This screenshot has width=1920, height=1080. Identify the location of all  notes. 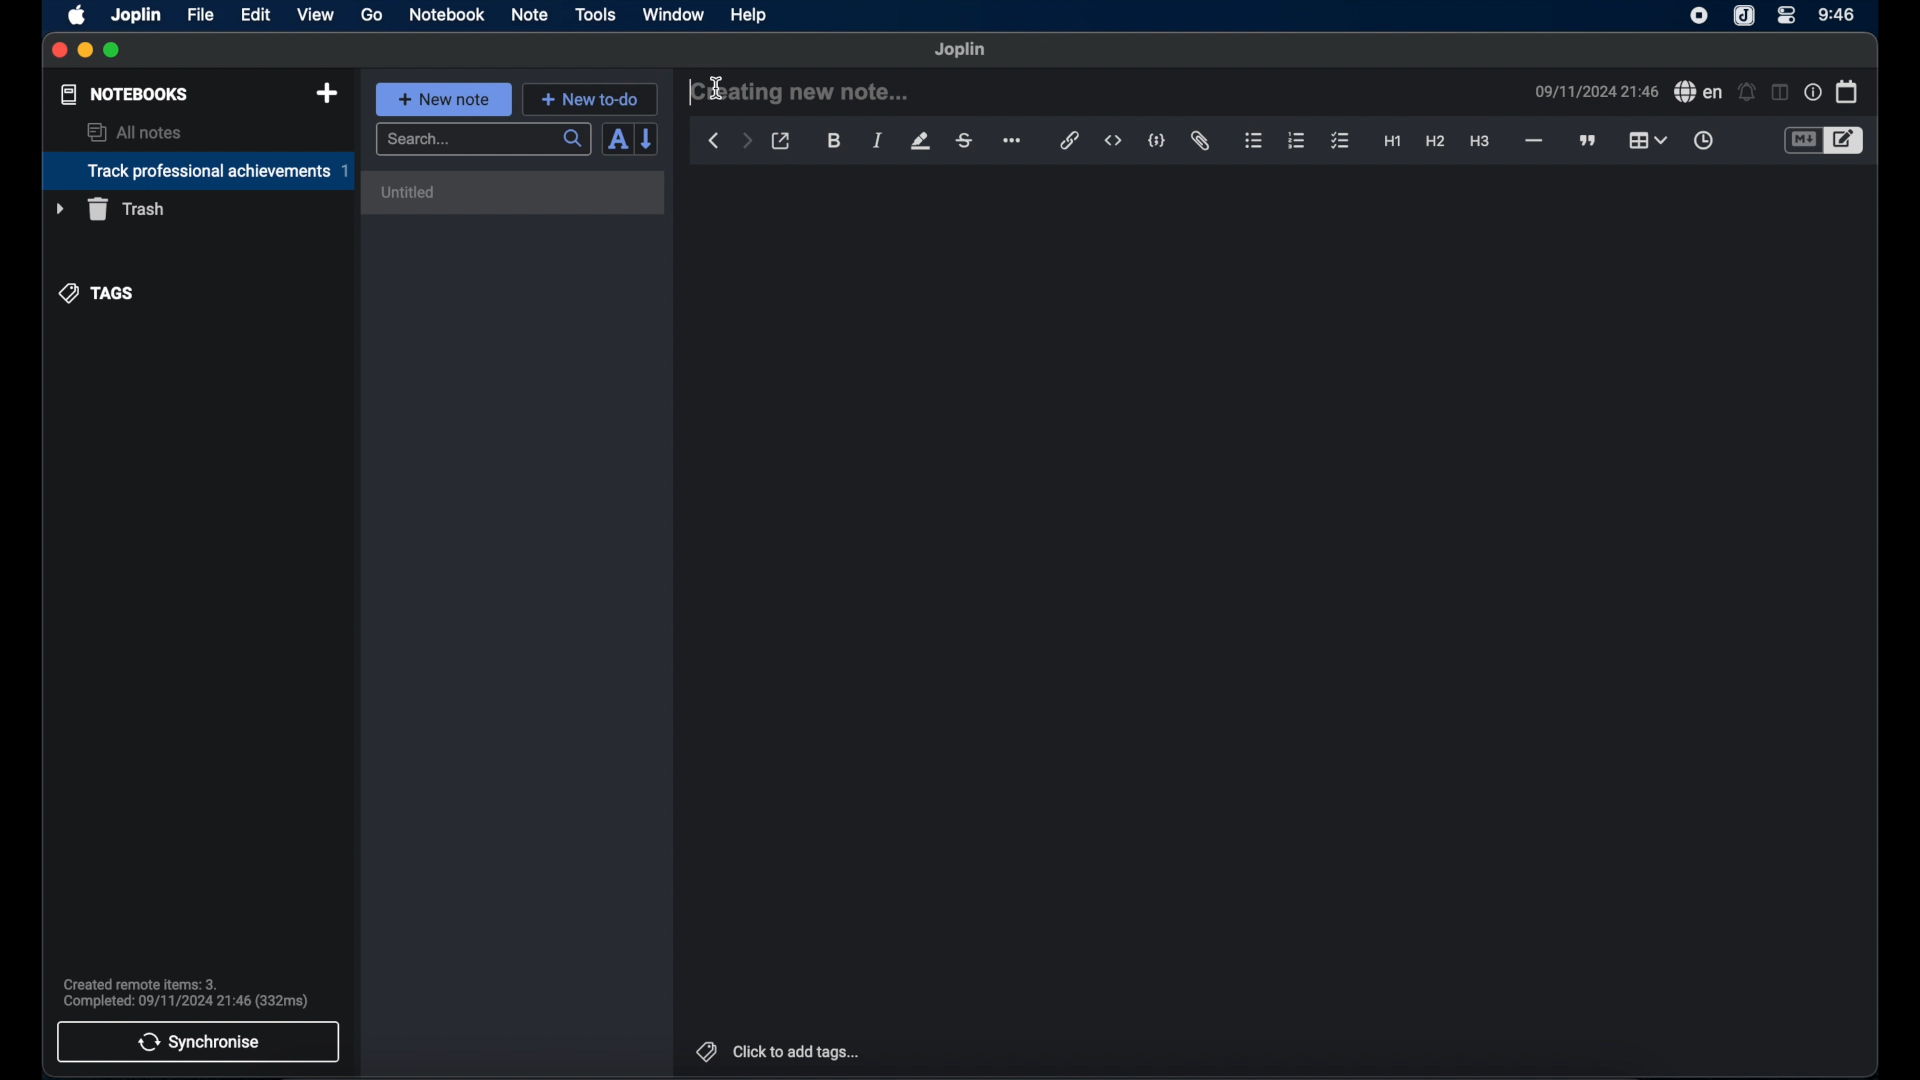
(134, 132).